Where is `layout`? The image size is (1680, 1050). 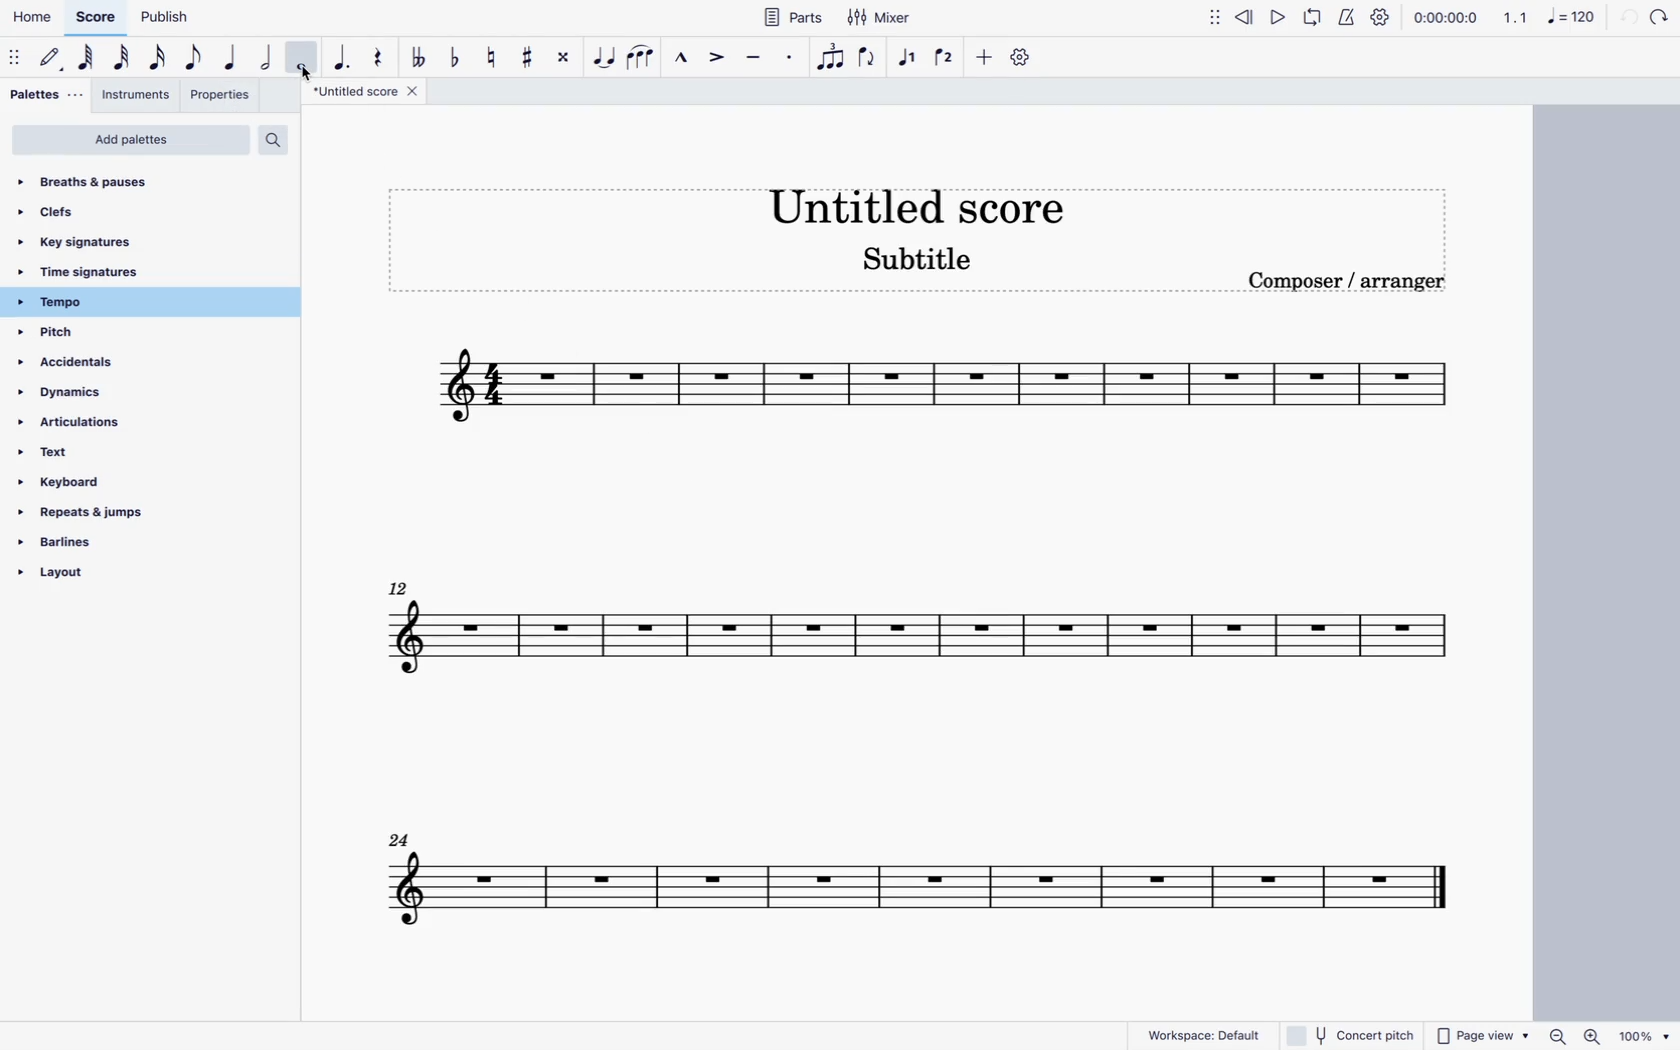 layout is located at coordinates (112, 577).